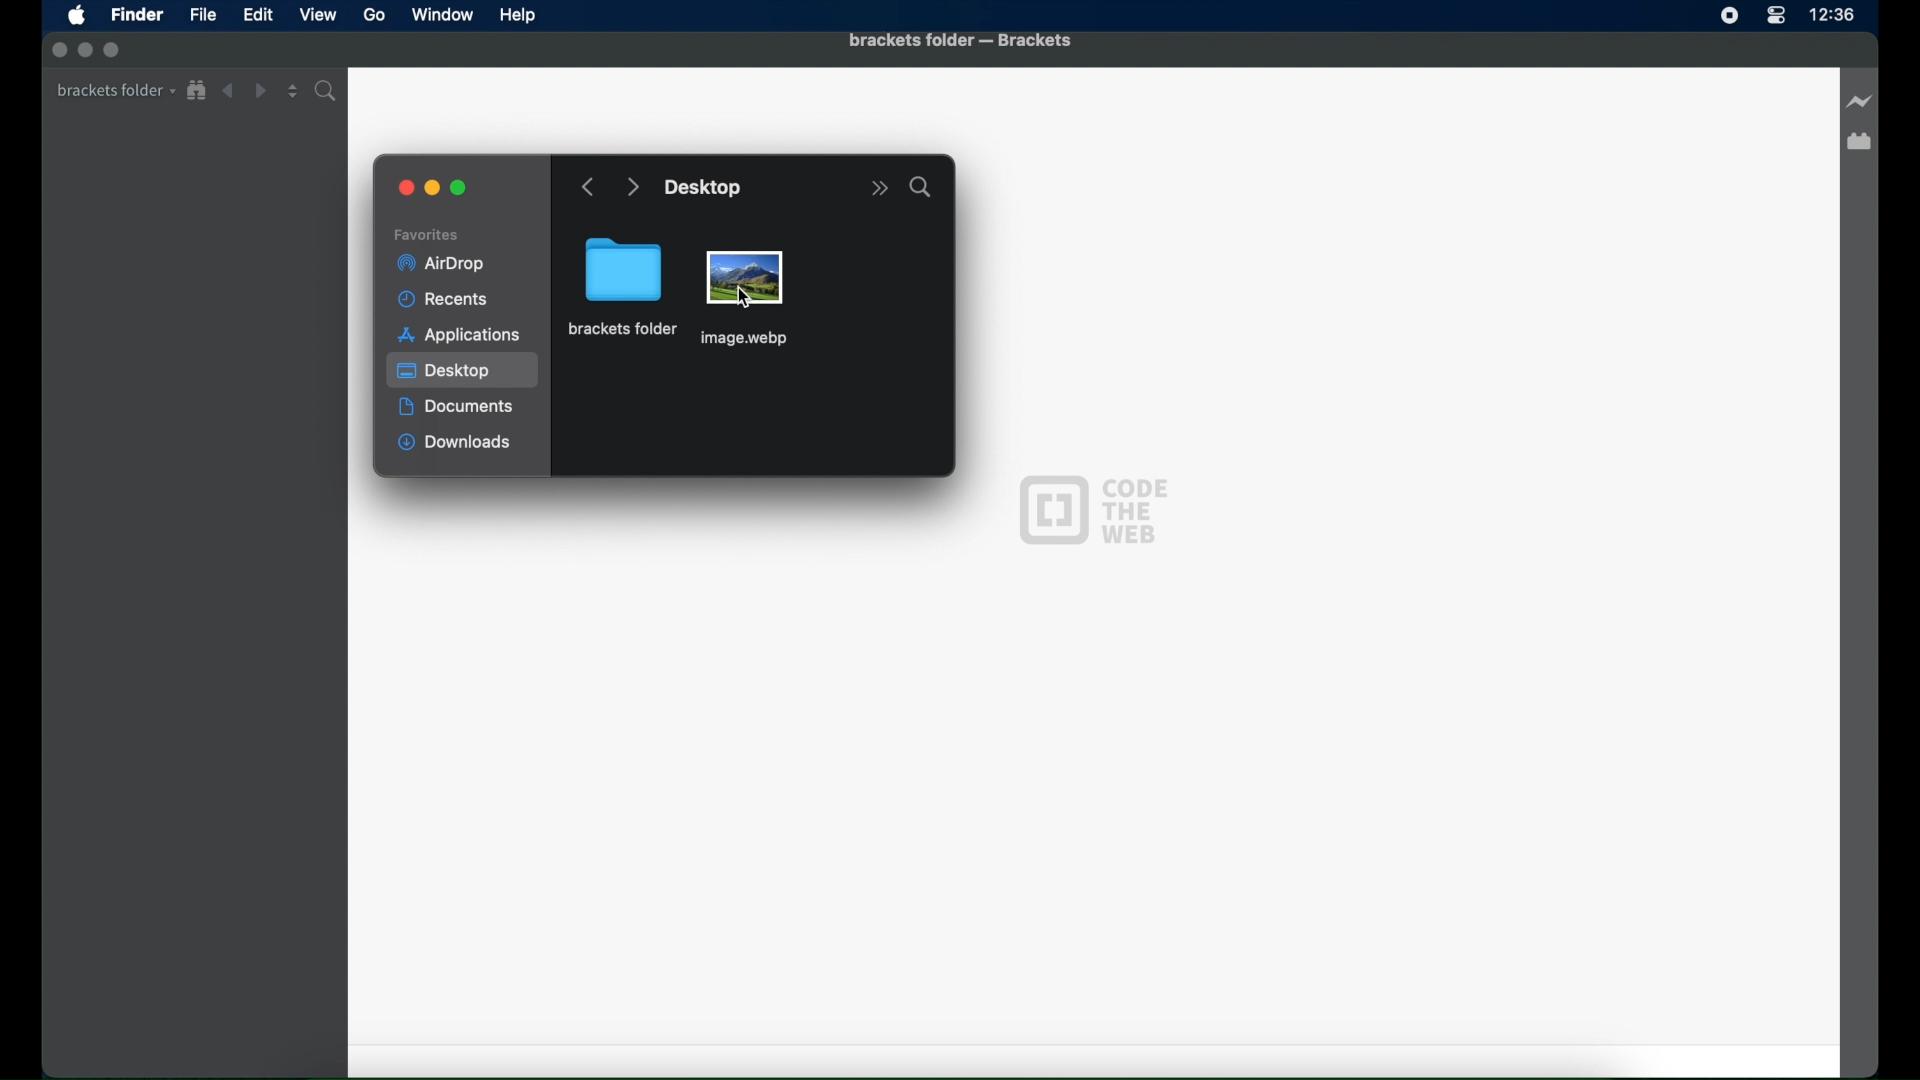 This screenshot has width=1920, height=1080. I want to click on control center, so click(1776, 16).